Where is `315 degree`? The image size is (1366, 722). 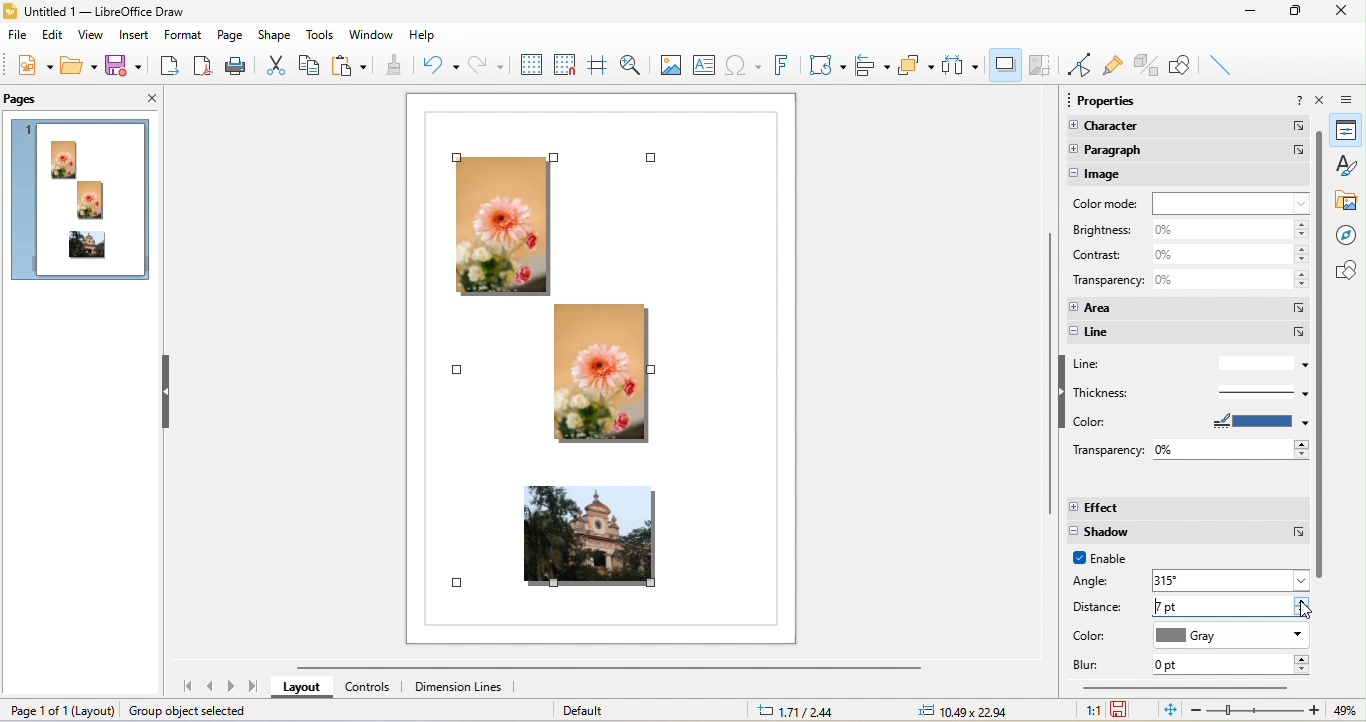
315 degree is located at coordinates (1232, 579).